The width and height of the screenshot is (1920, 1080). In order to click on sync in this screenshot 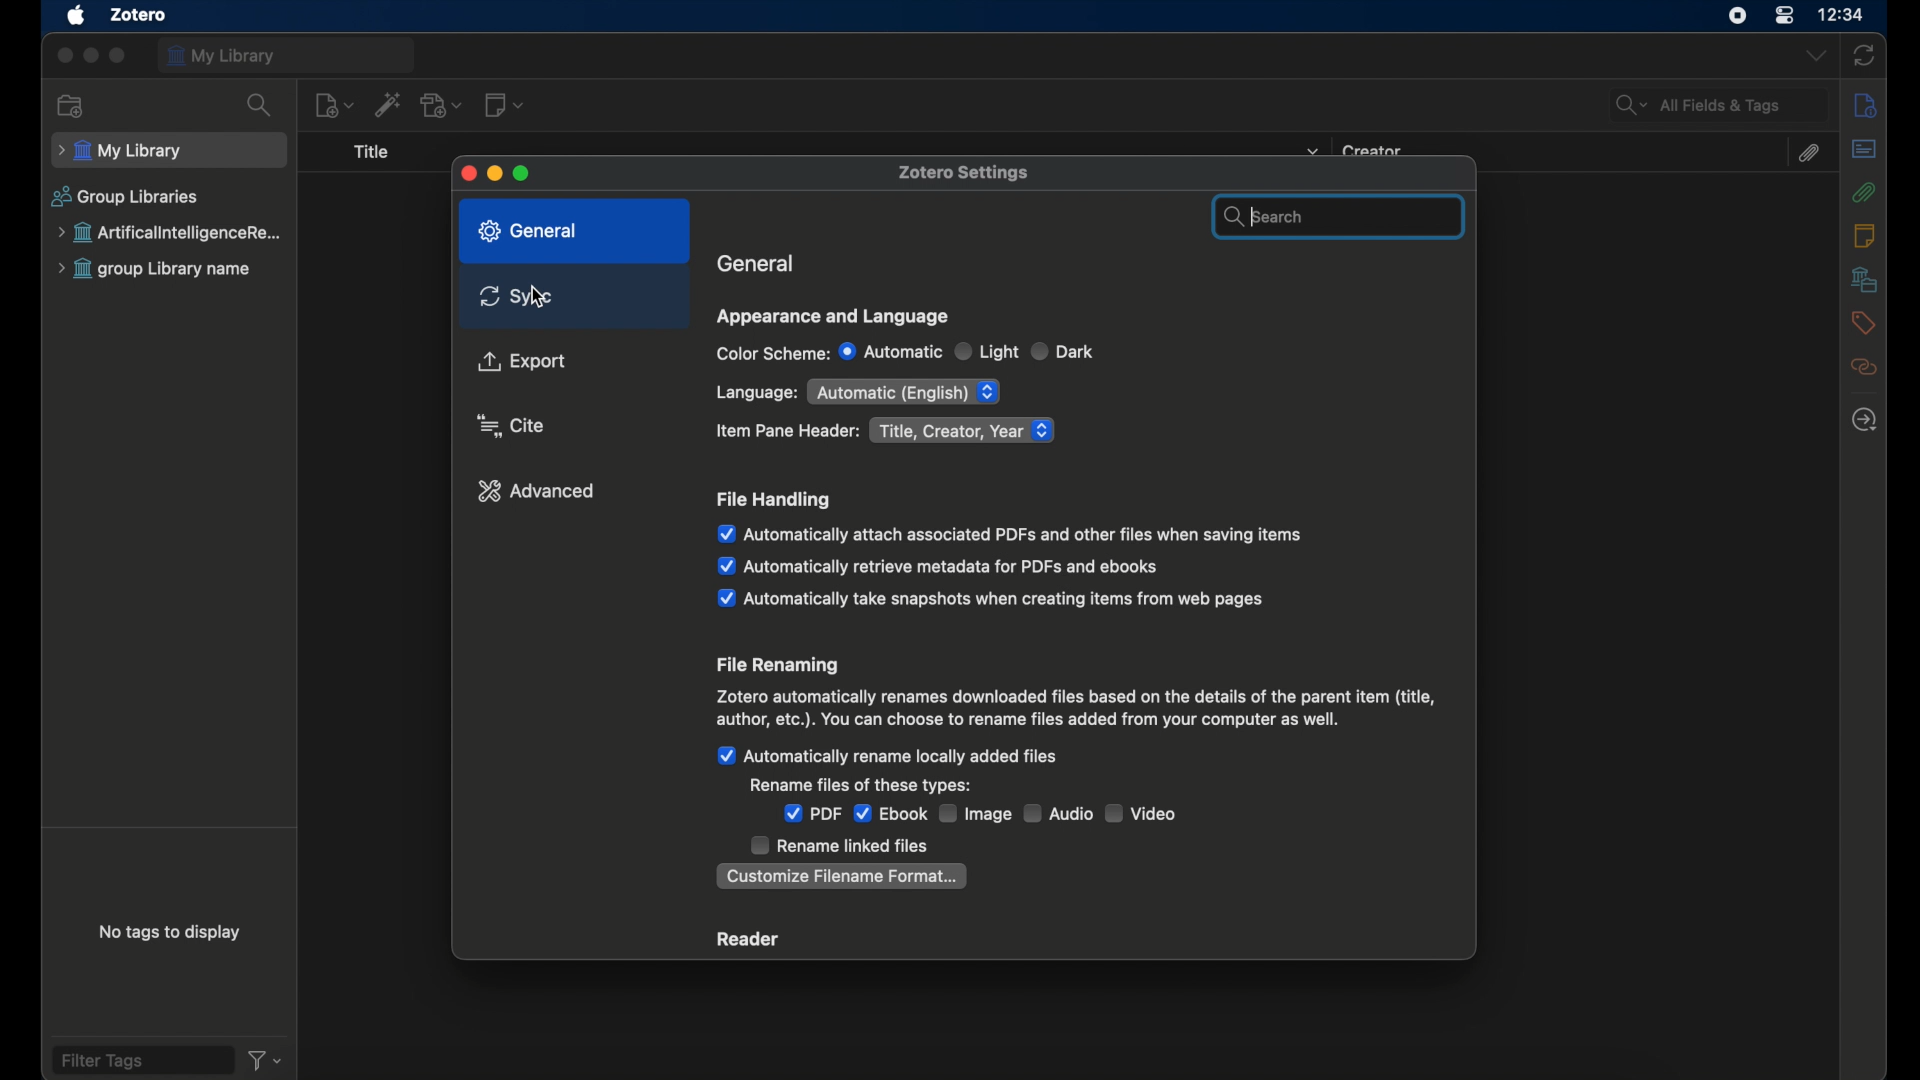, I will do `click(1865, 55)`.